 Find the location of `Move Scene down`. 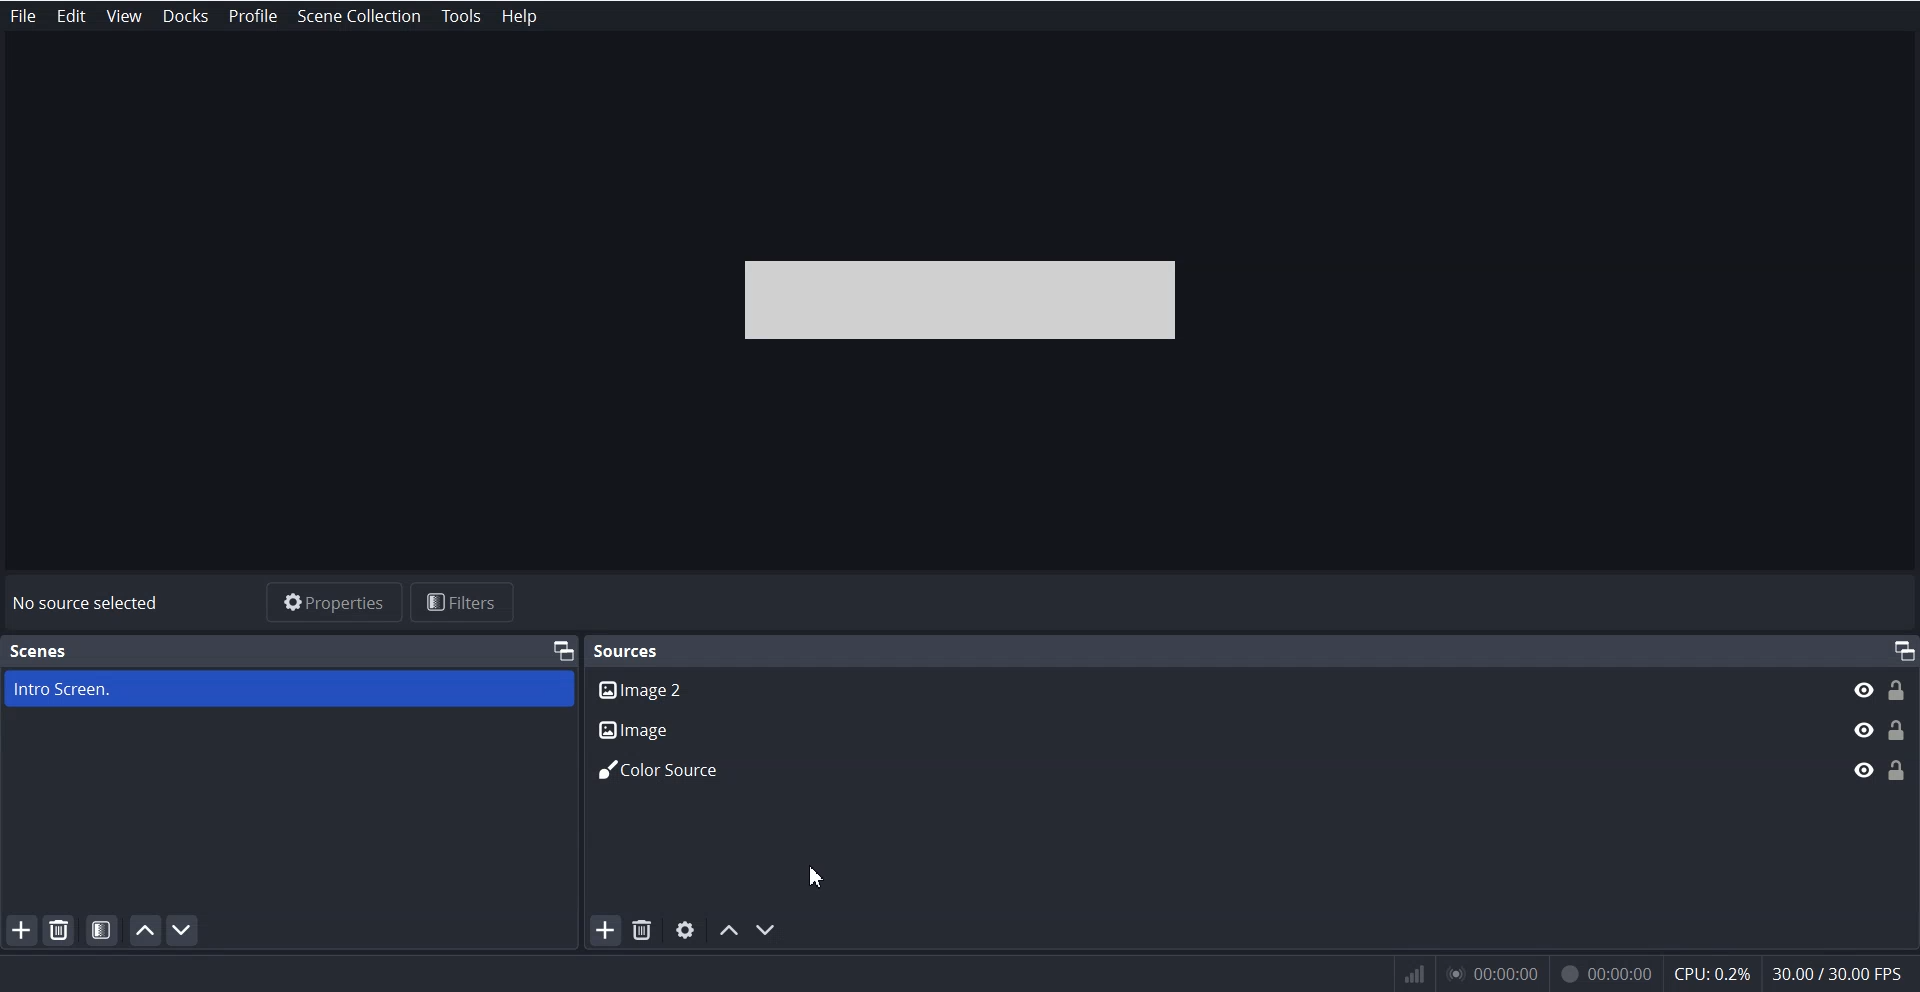

Move Scene down is located at coordinates (770, 930).